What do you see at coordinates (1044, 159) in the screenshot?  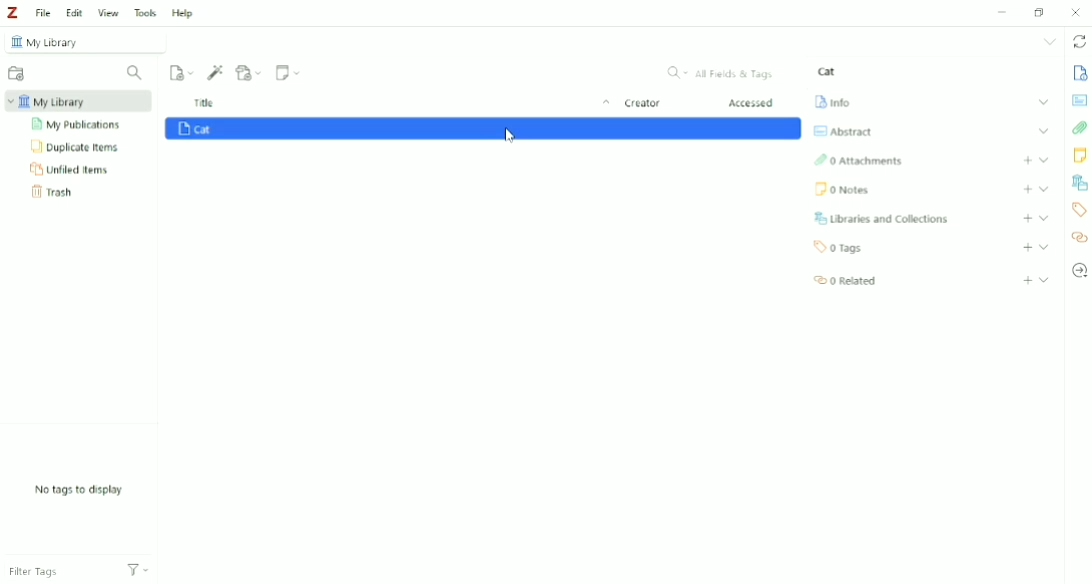 I see `Expand section` at bounding box center [1044, 159].